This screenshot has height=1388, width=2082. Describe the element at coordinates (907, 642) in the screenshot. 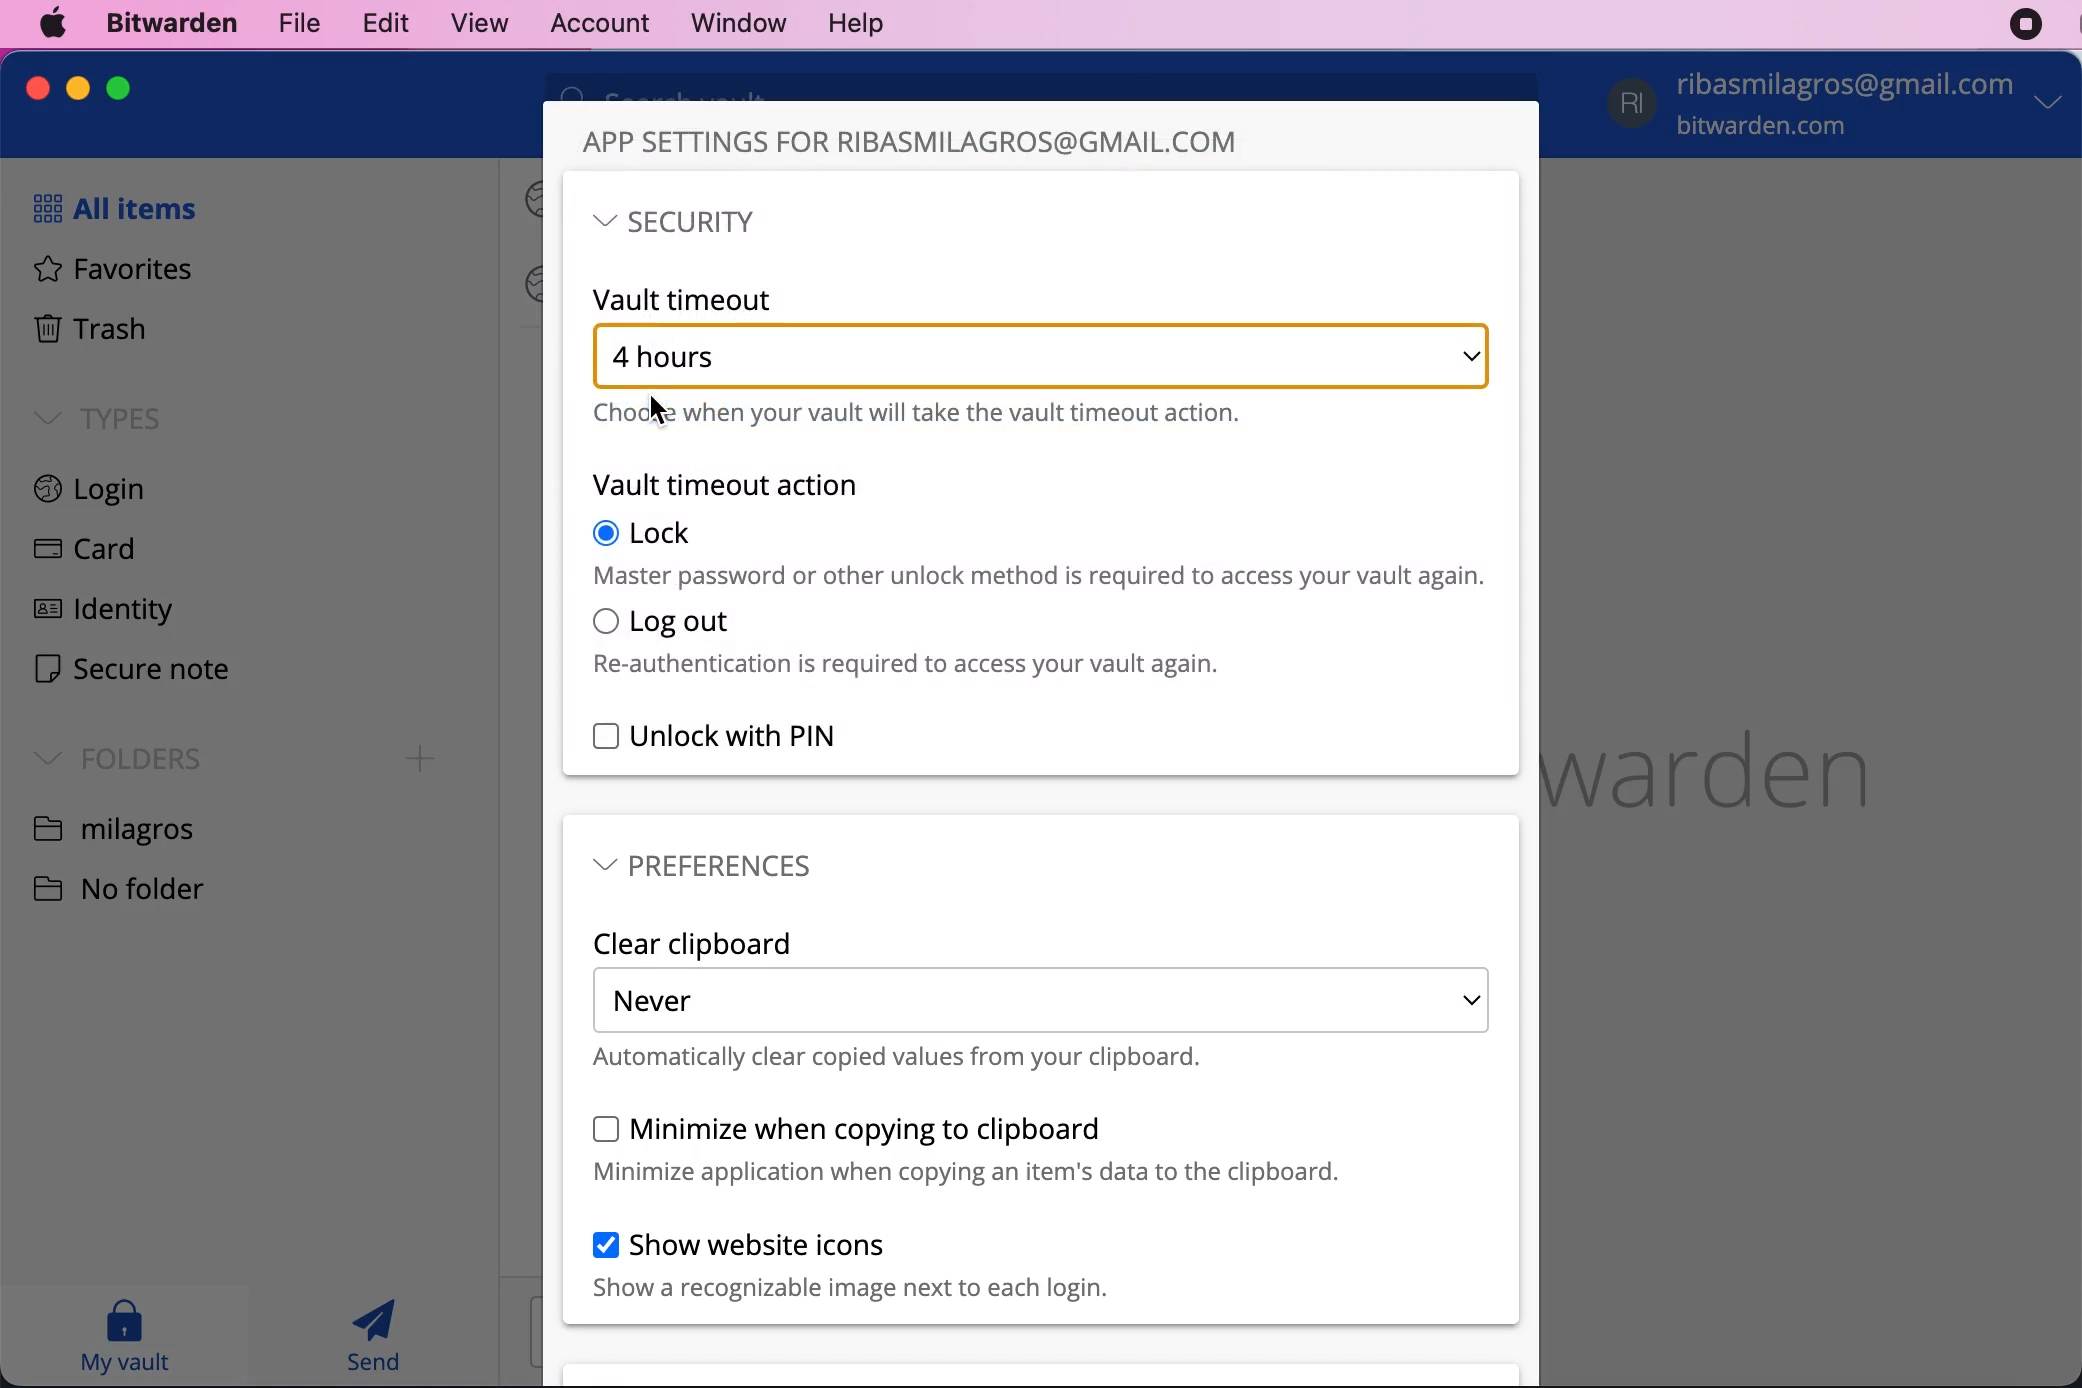

I see `log out` at that location.